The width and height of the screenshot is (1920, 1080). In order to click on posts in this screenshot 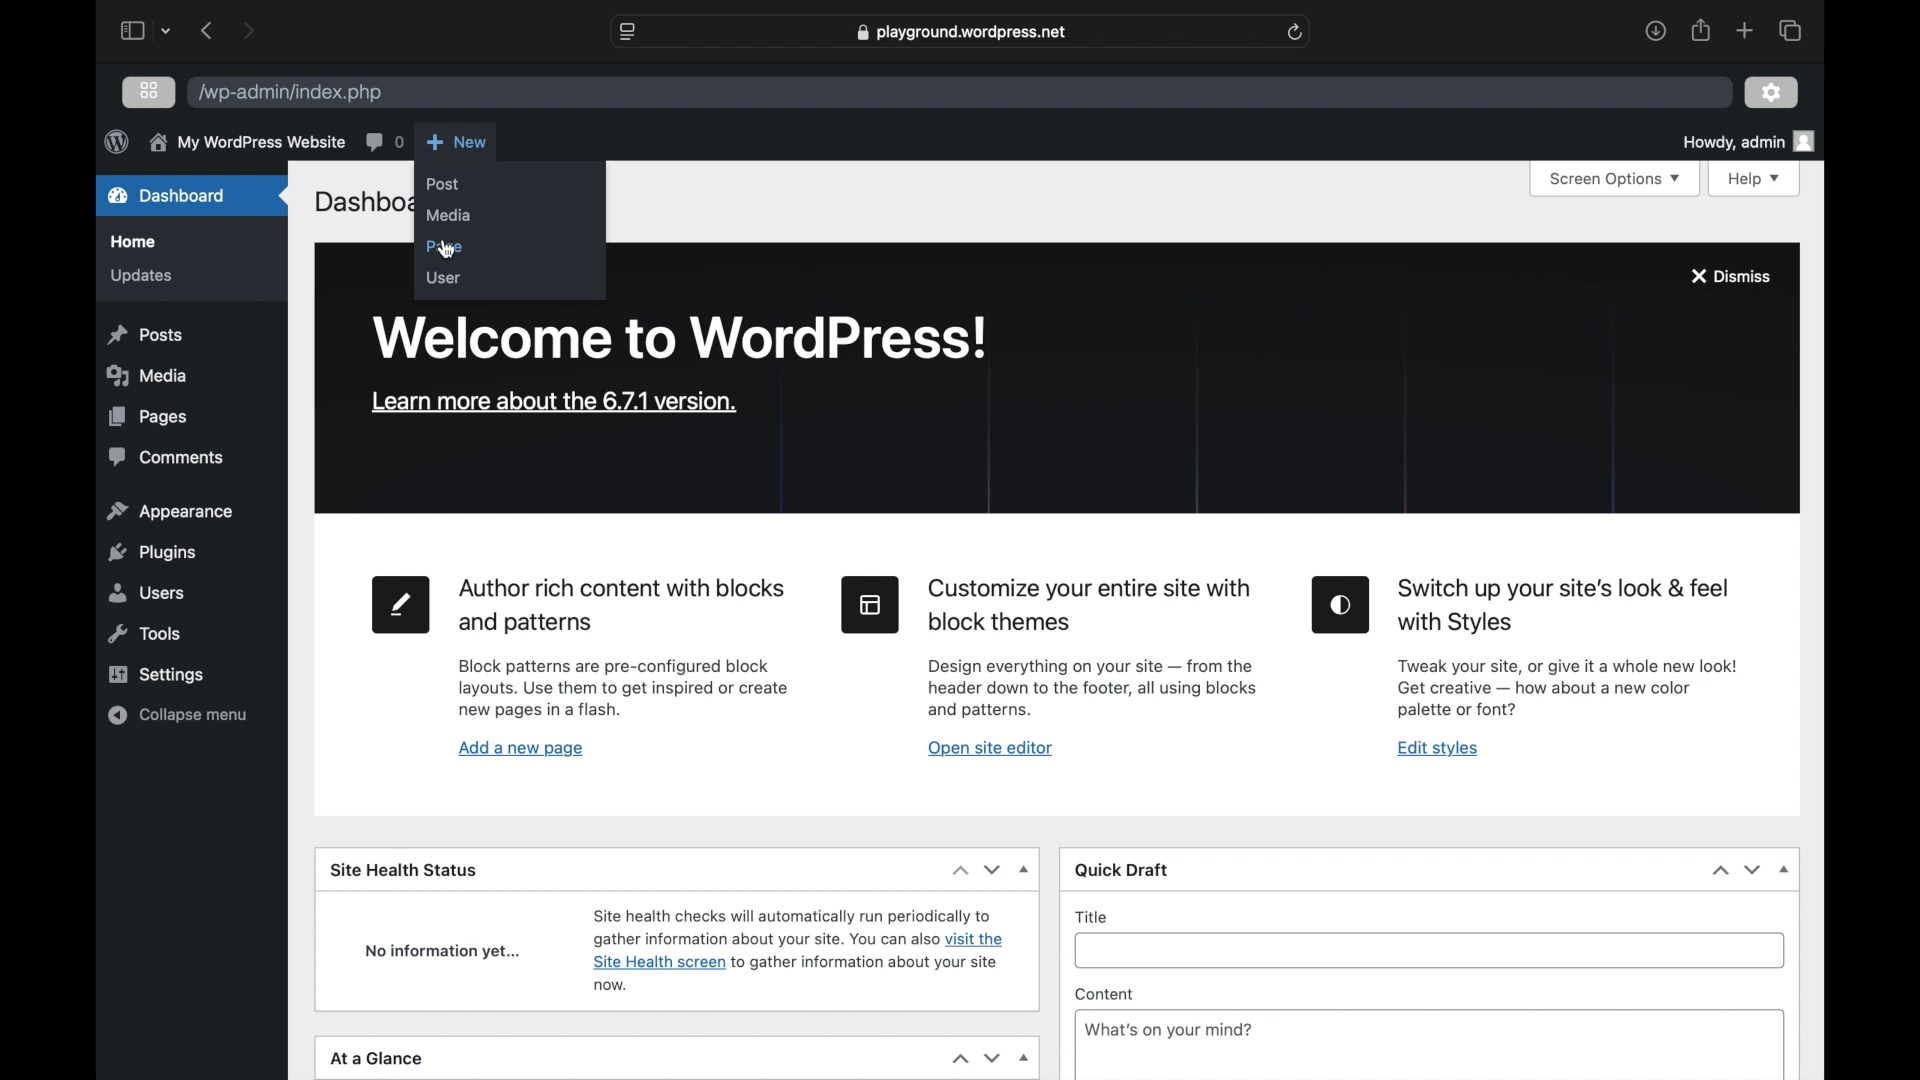, I will do `click(148, 334)`.